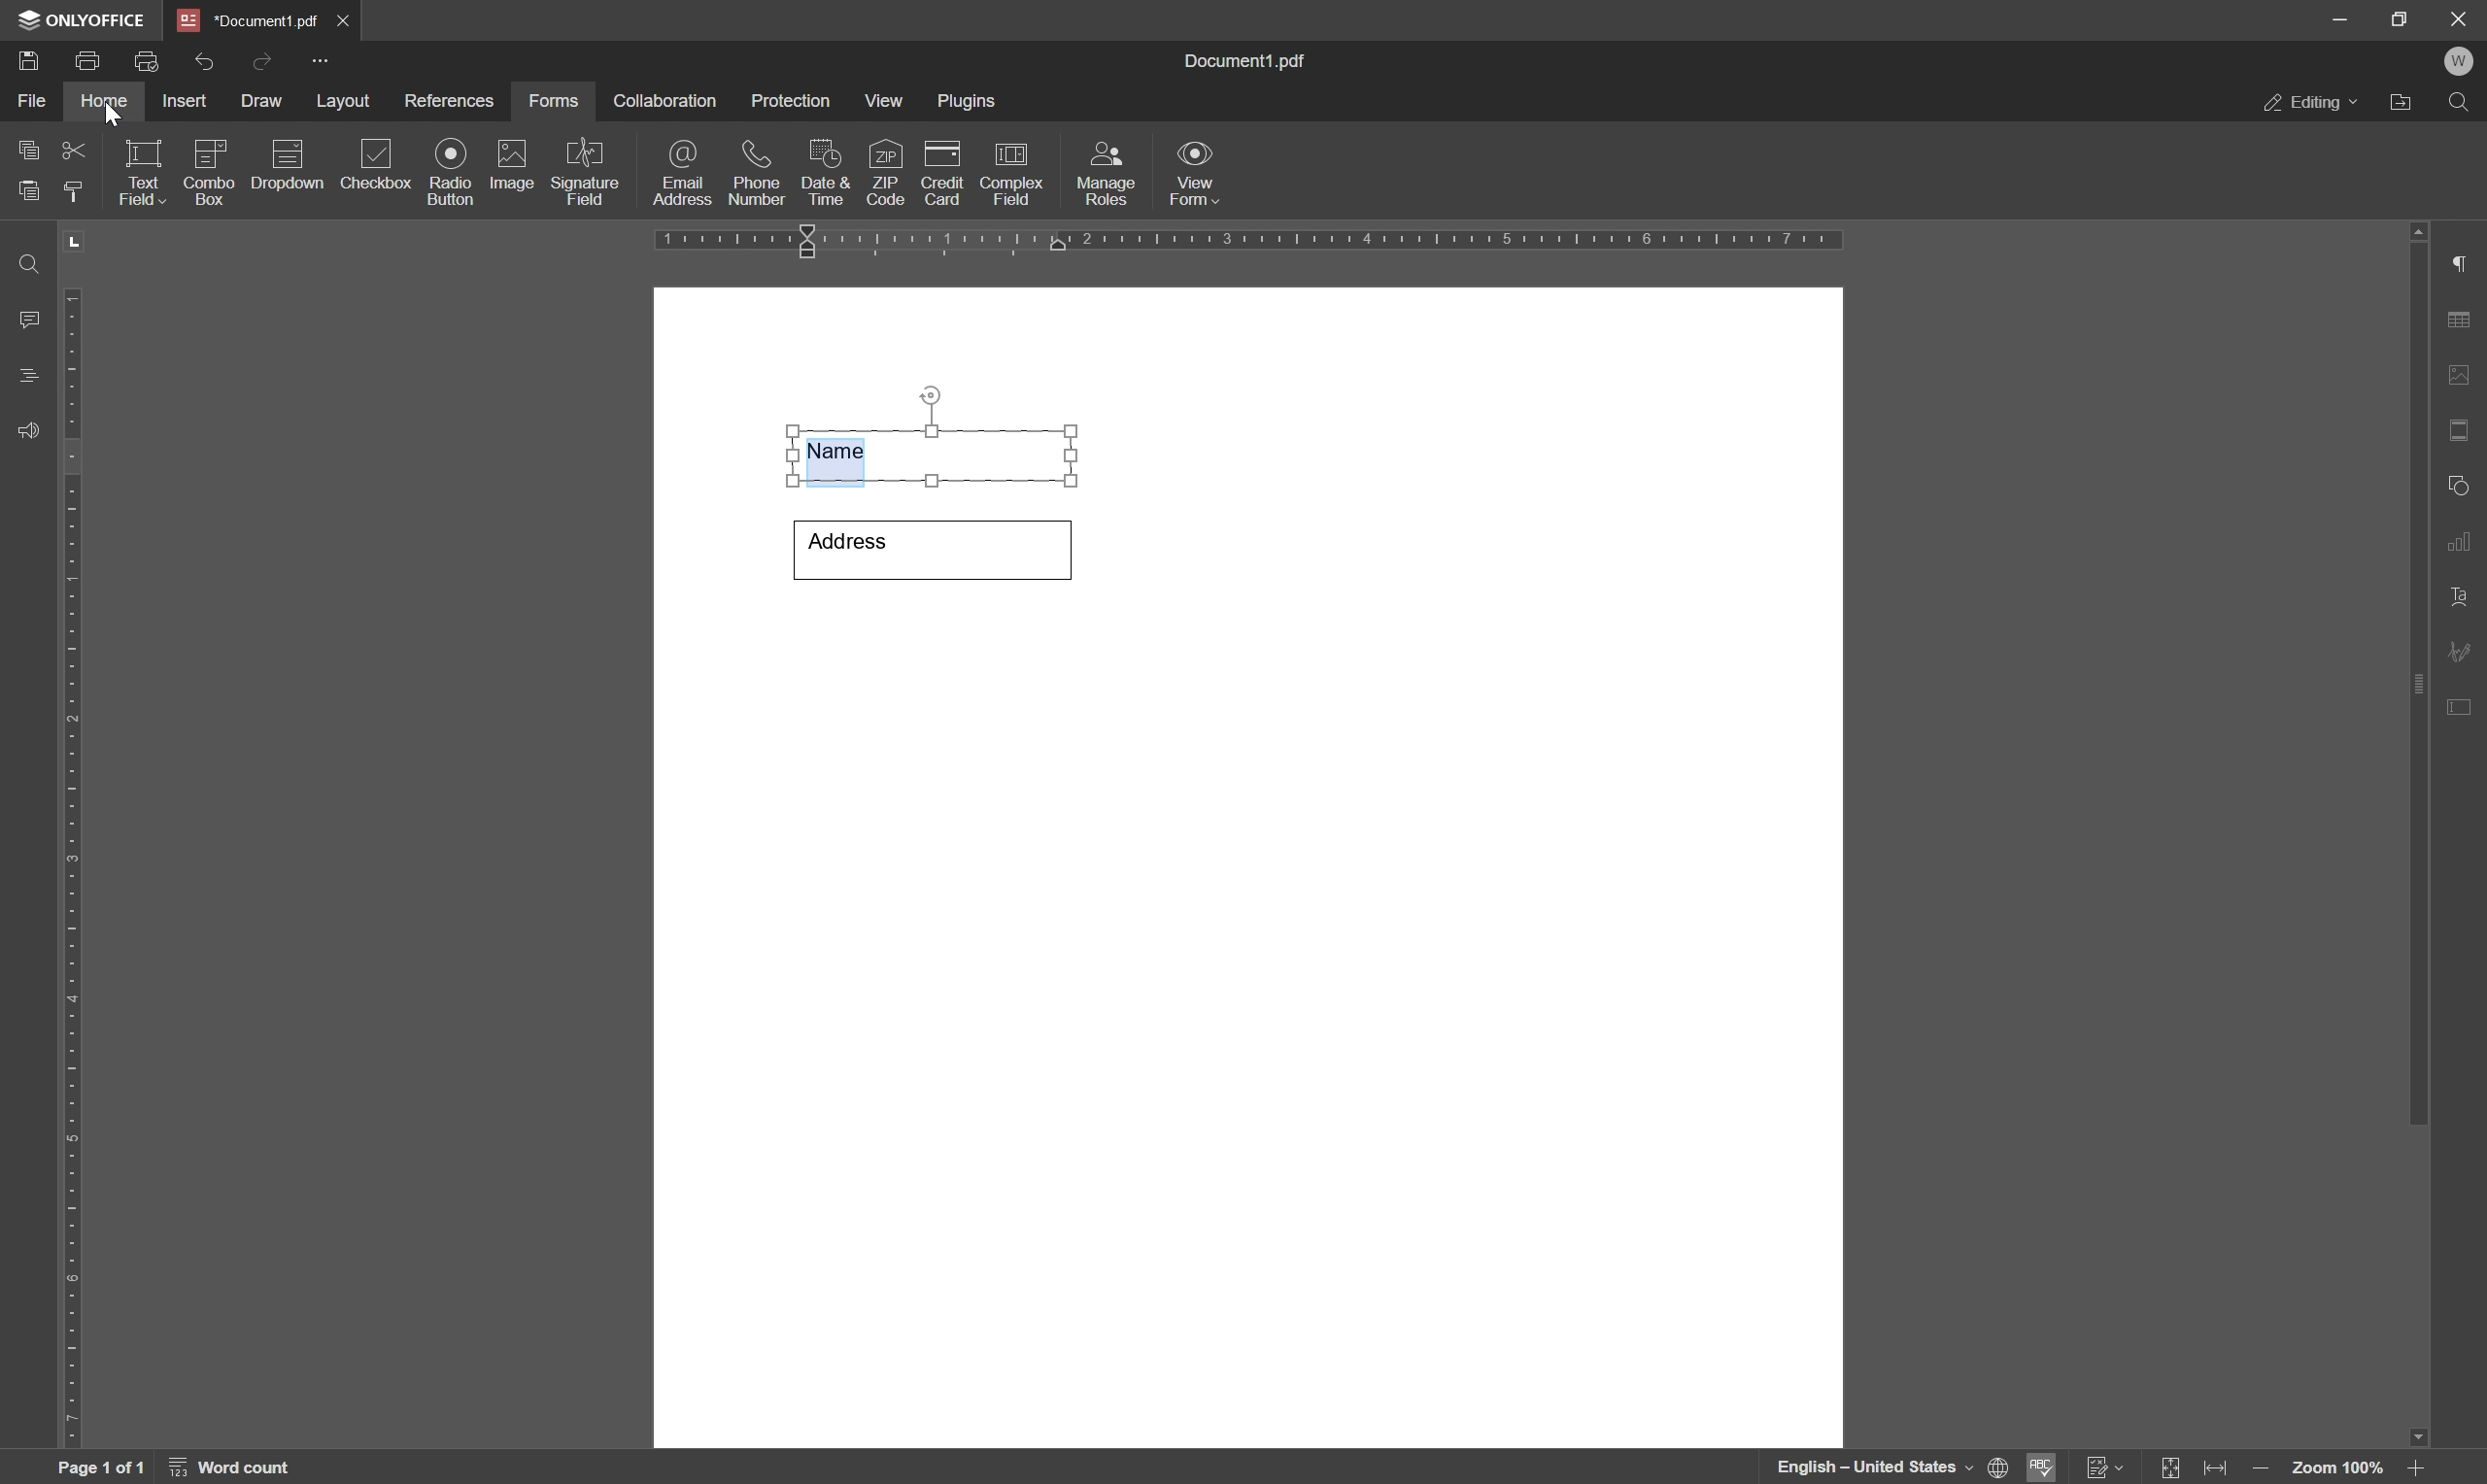 This screenshot has height=1484, width=2487. I want to click on open file location, so click(2402, 105).